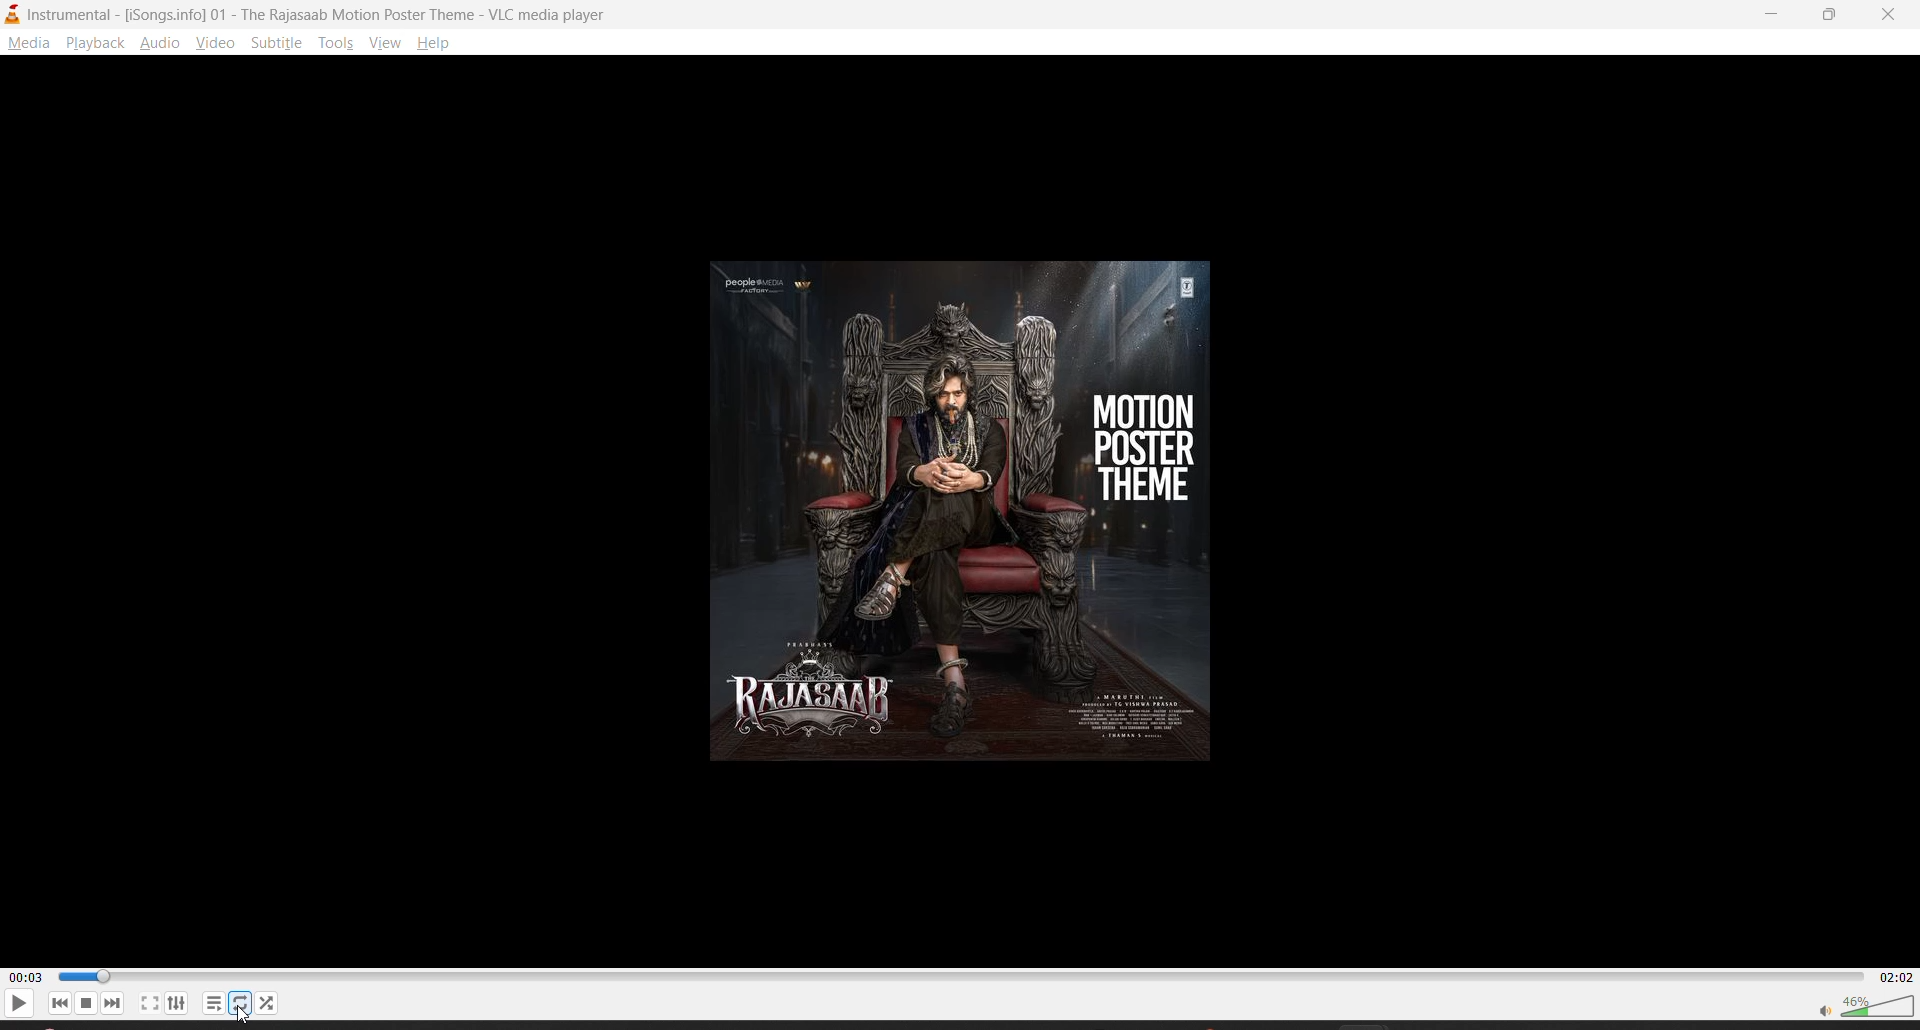  What do you see at coordinates (1865, 1007) in the screenshot?
I see `volume` at bounding box center [1865, 1007].